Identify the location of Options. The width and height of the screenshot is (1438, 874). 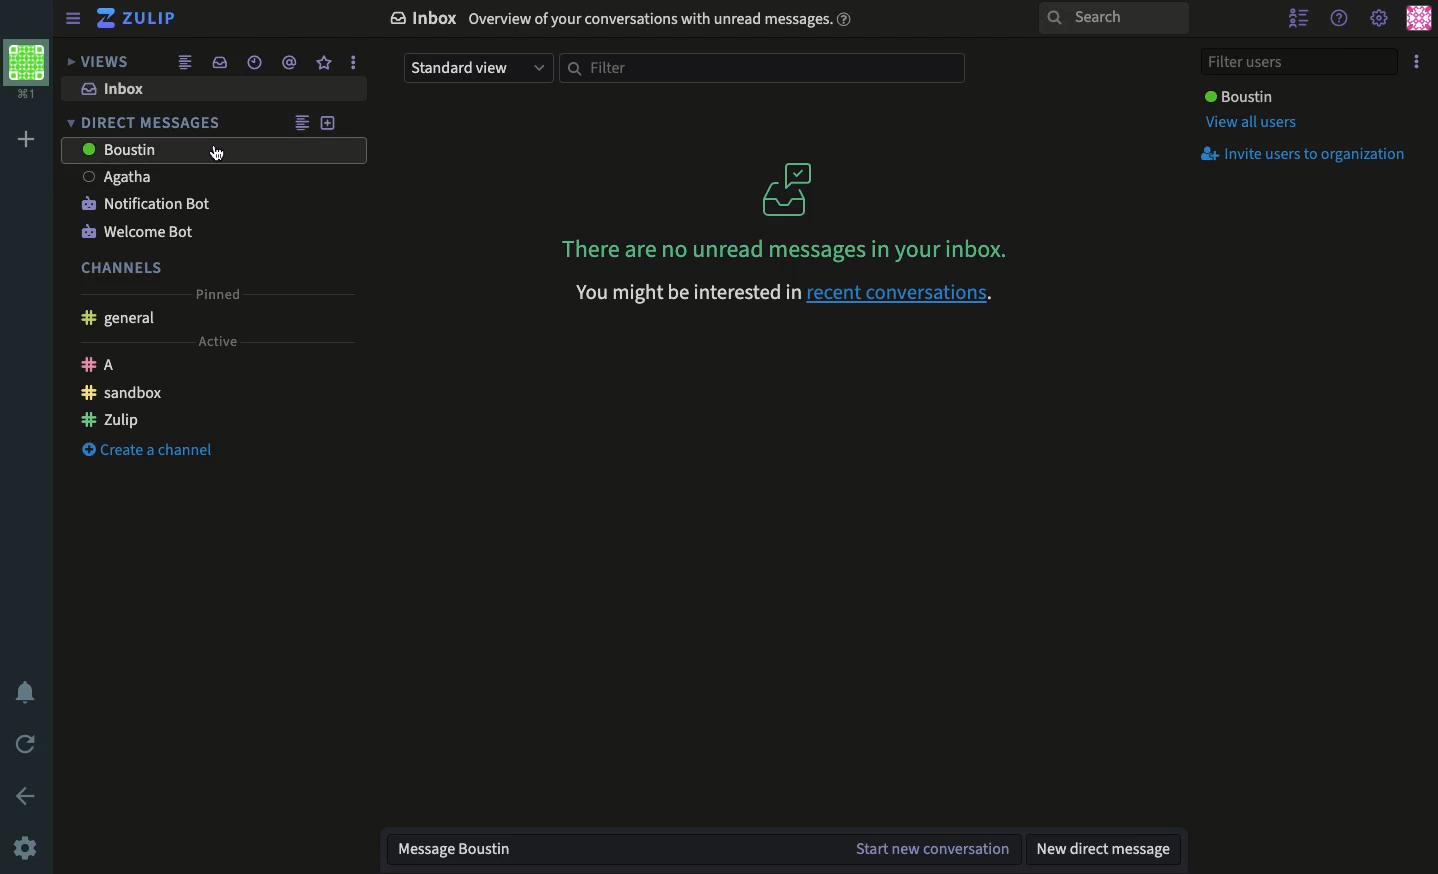
(1418, 64).